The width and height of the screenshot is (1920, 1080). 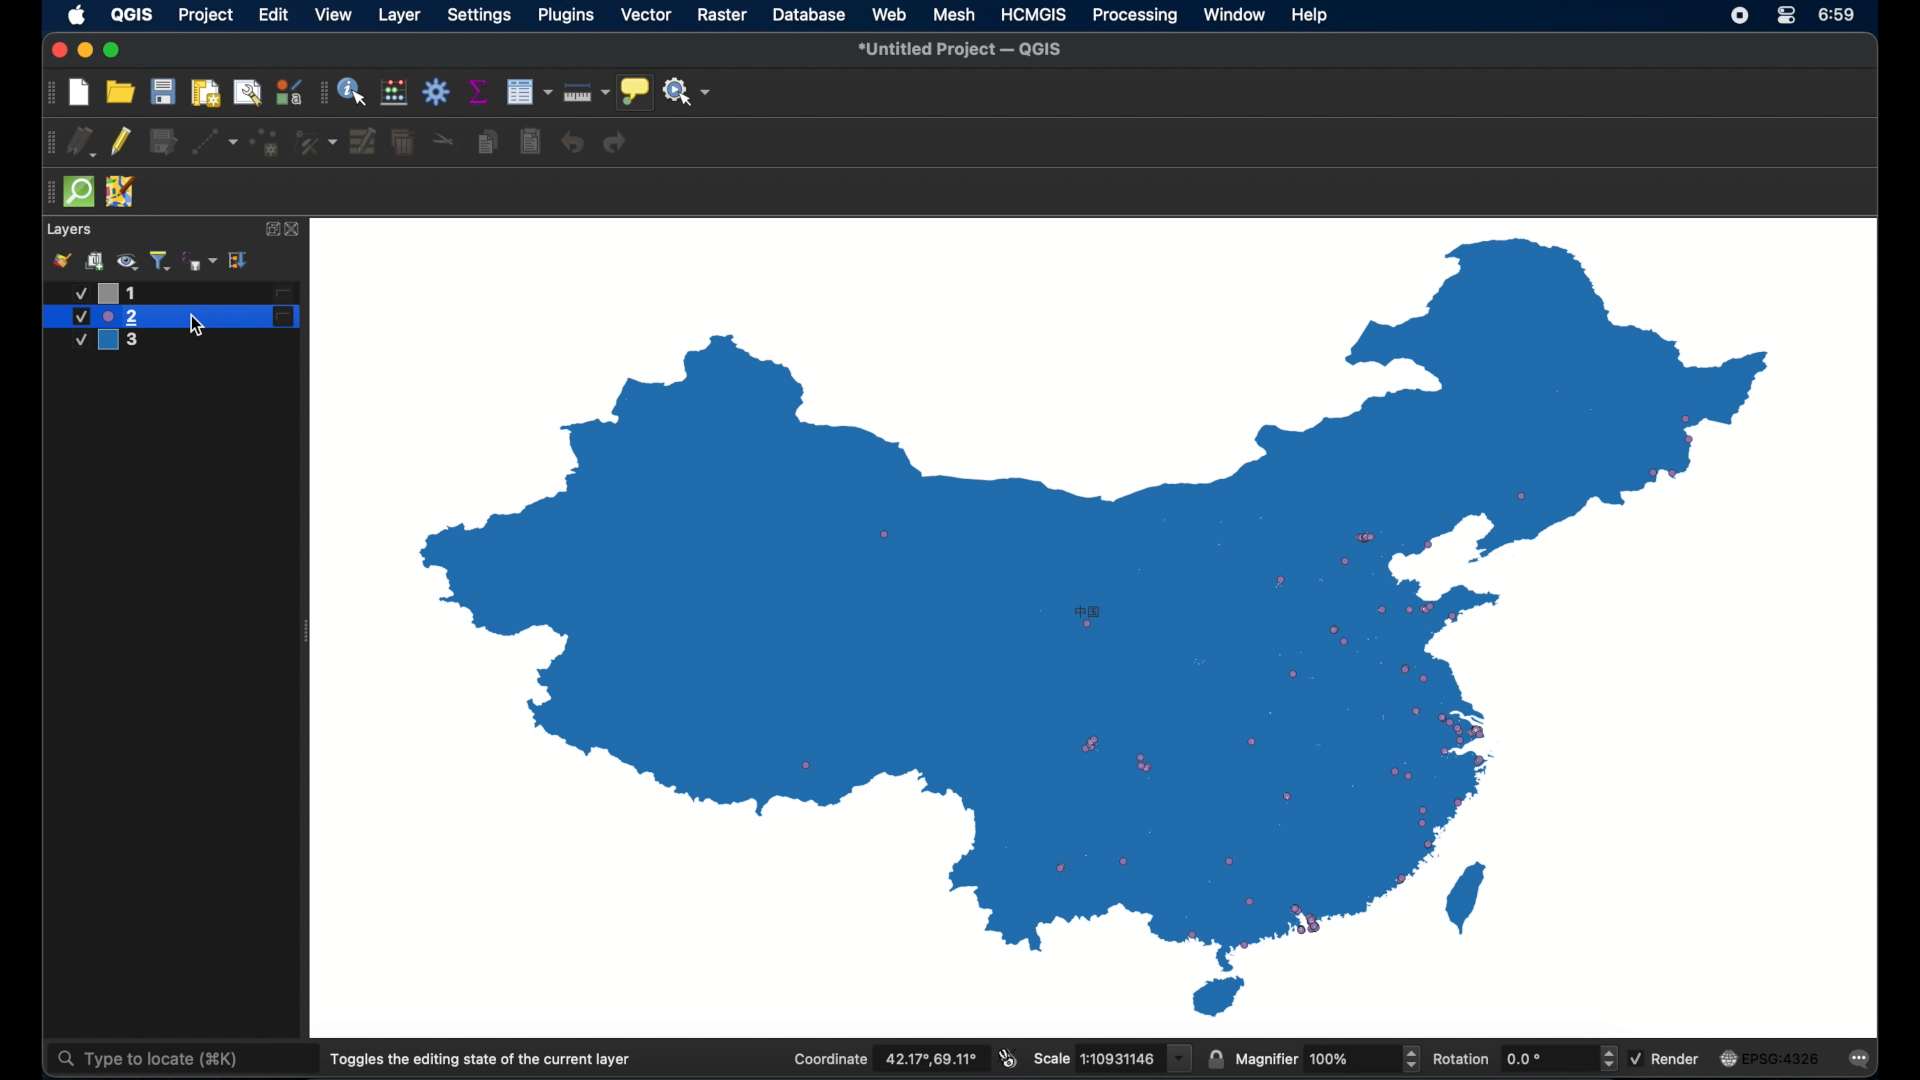 I want to click on web, so click(x=889, y=14).